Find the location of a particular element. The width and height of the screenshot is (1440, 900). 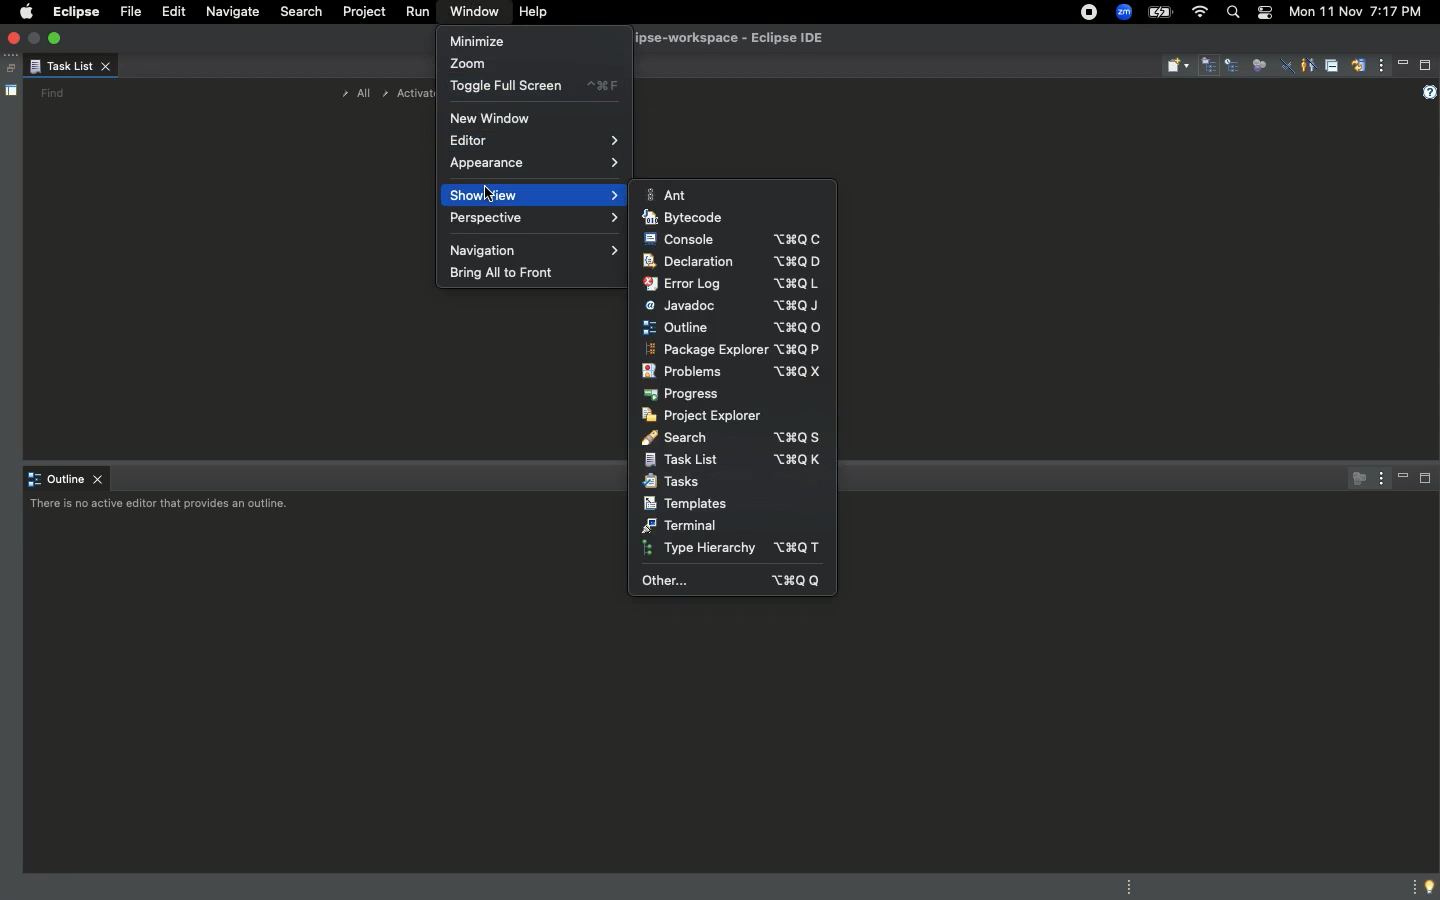

Minimize is located at coordinates (1404, 64).